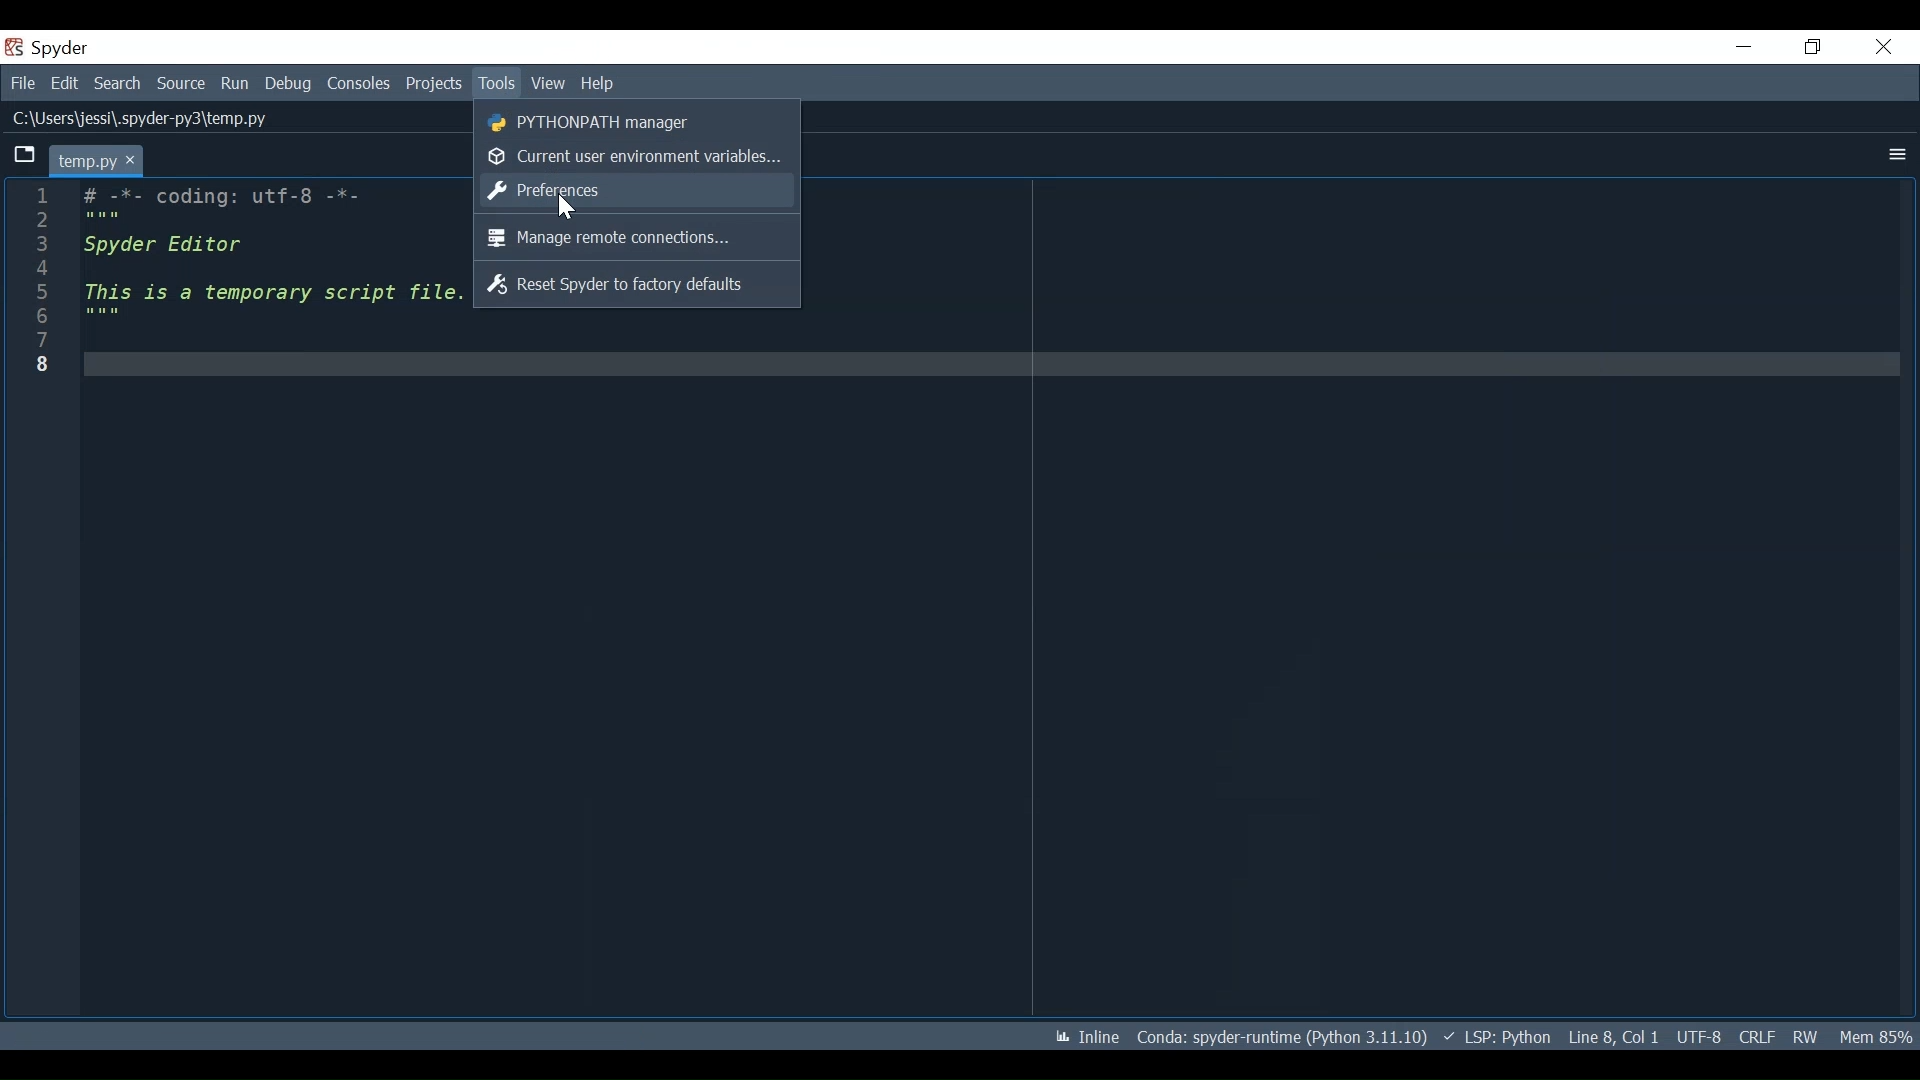  I want to click on View, so click(547, 84).